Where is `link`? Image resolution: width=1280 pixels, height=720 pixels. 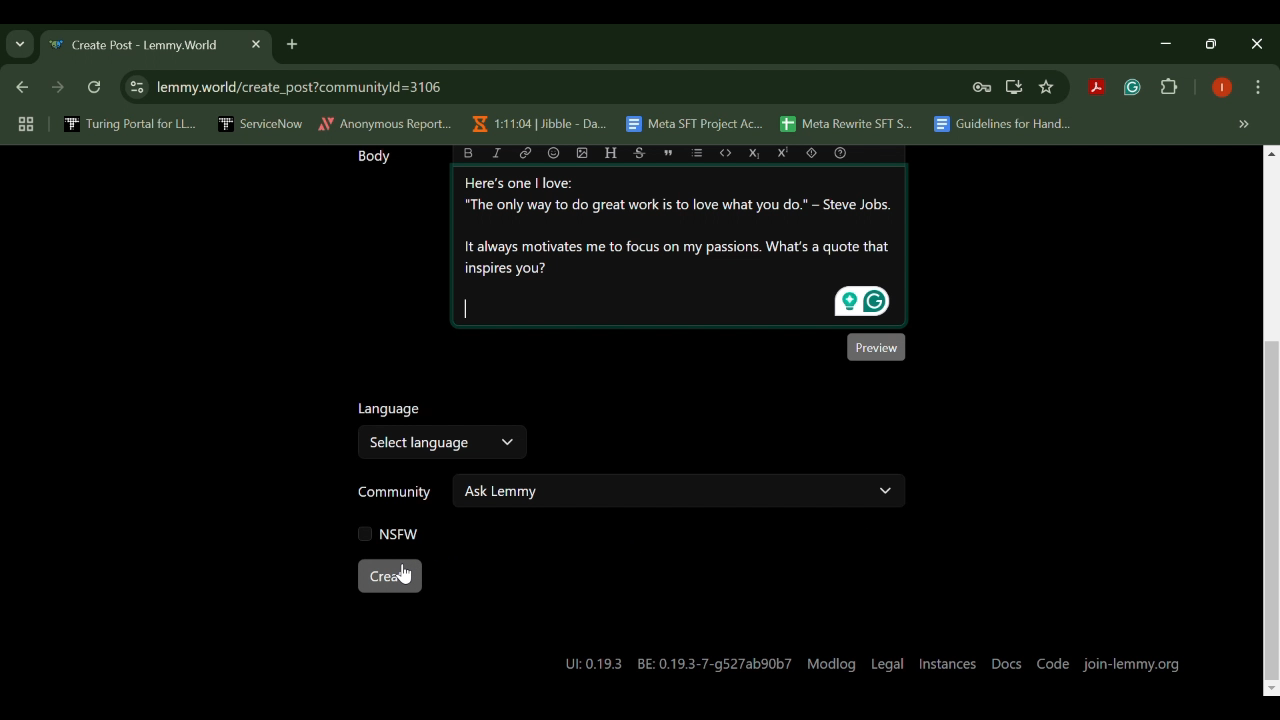 link is located at coordinates (525, 153).